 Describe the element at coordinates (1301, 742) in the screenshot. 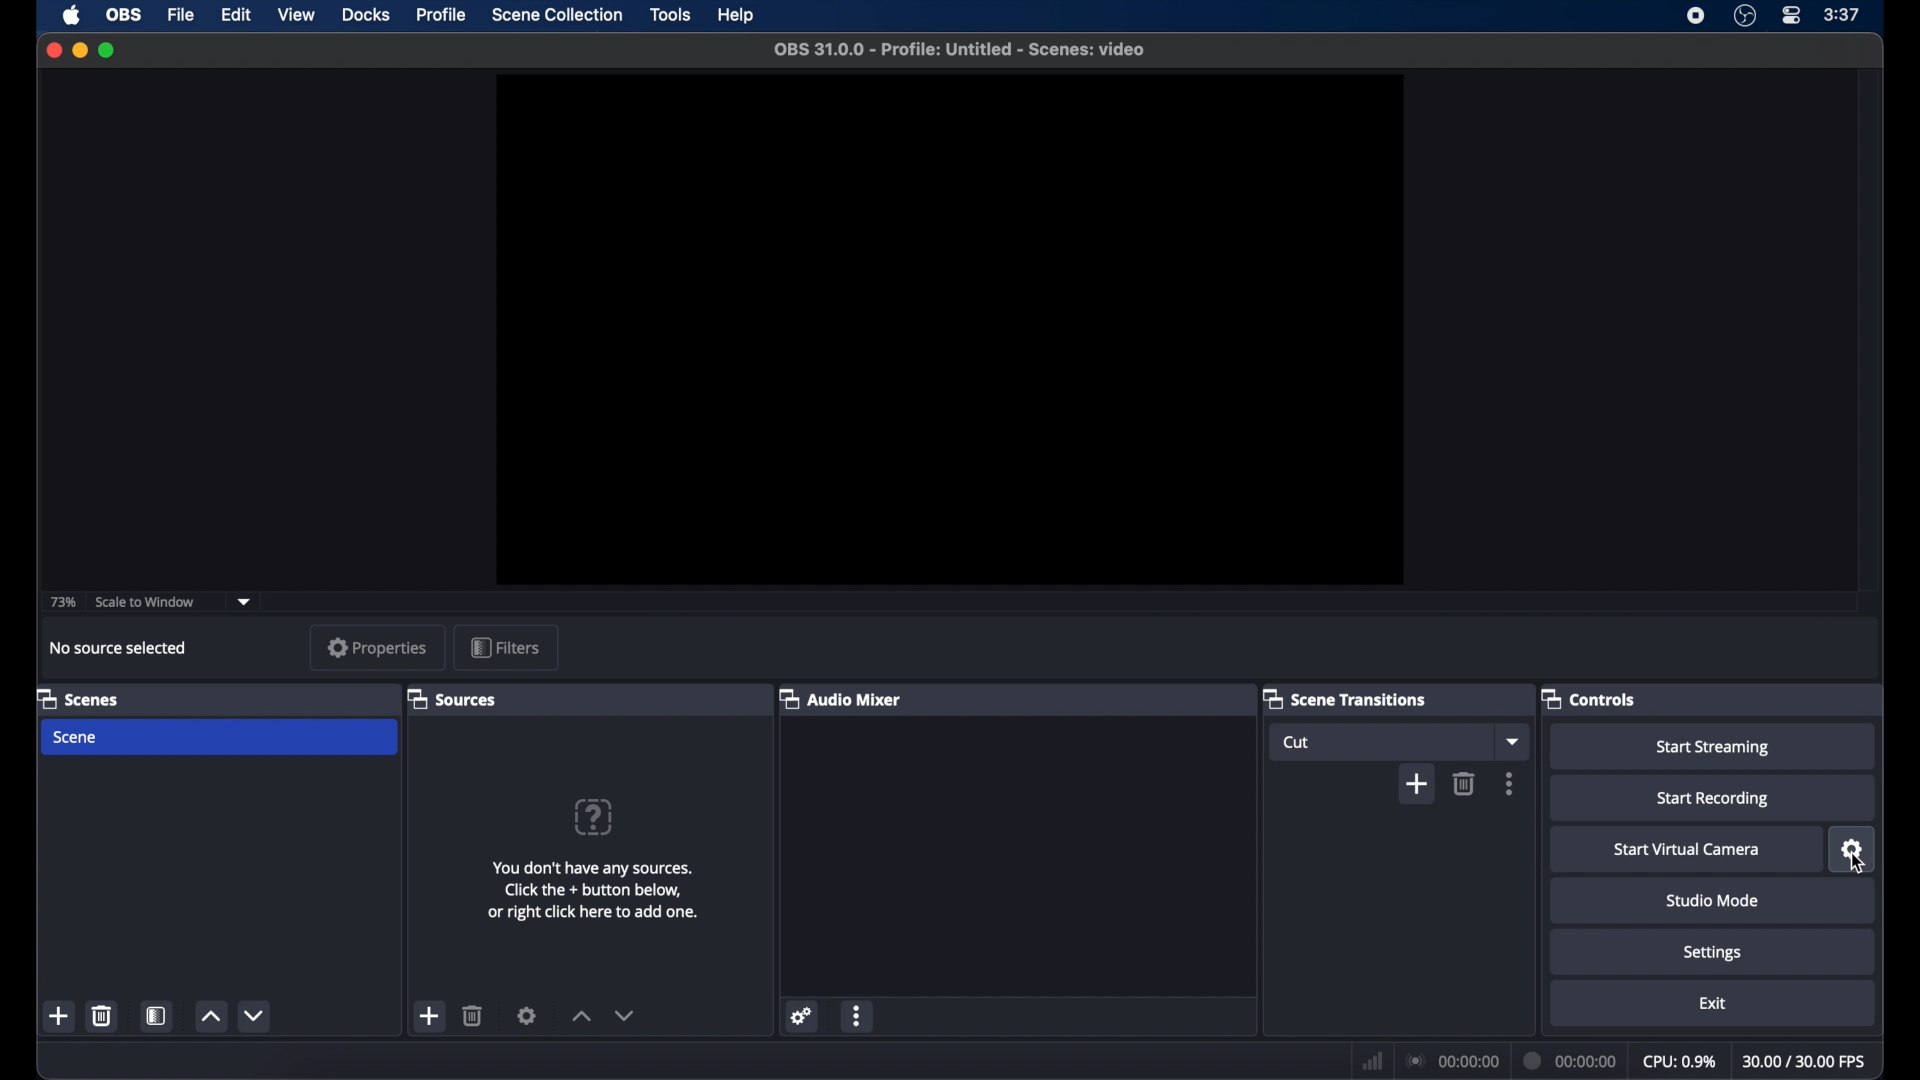

I see `cut` at that location.